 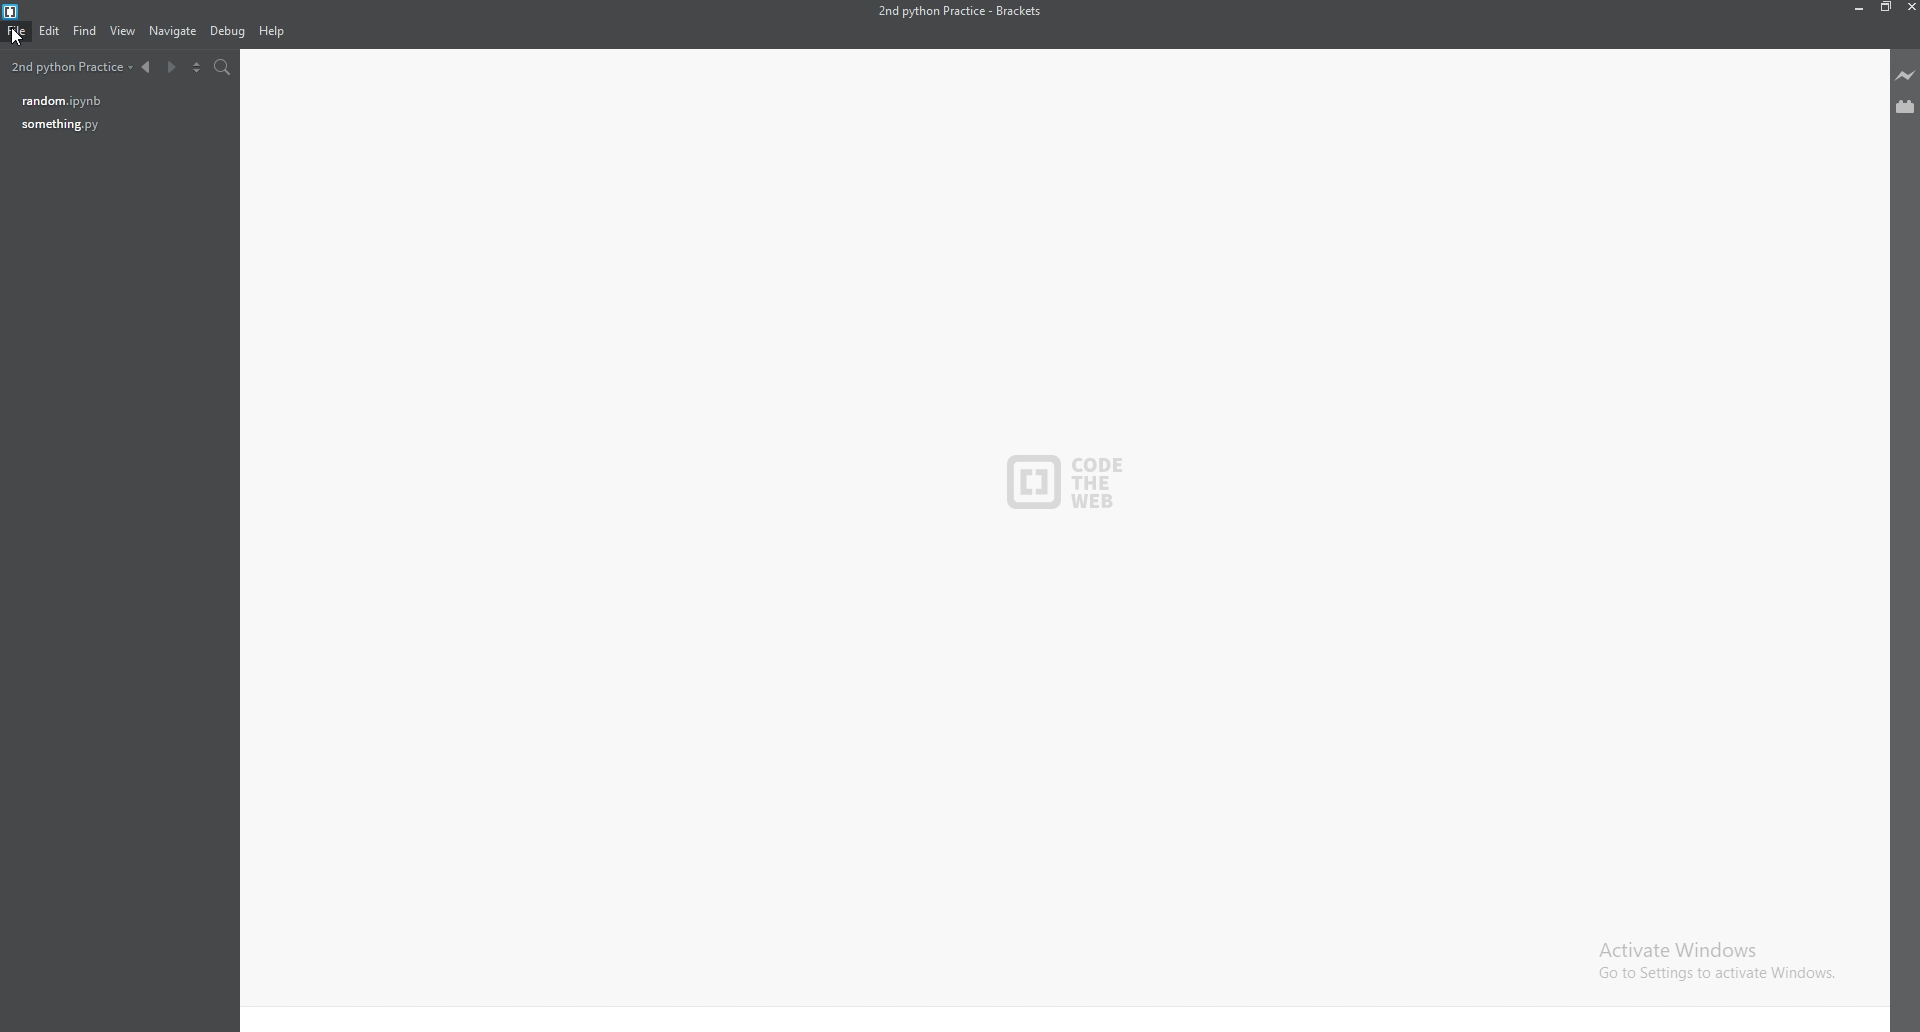 I want to click on 2nd python practice, so click(x=67, y=68).